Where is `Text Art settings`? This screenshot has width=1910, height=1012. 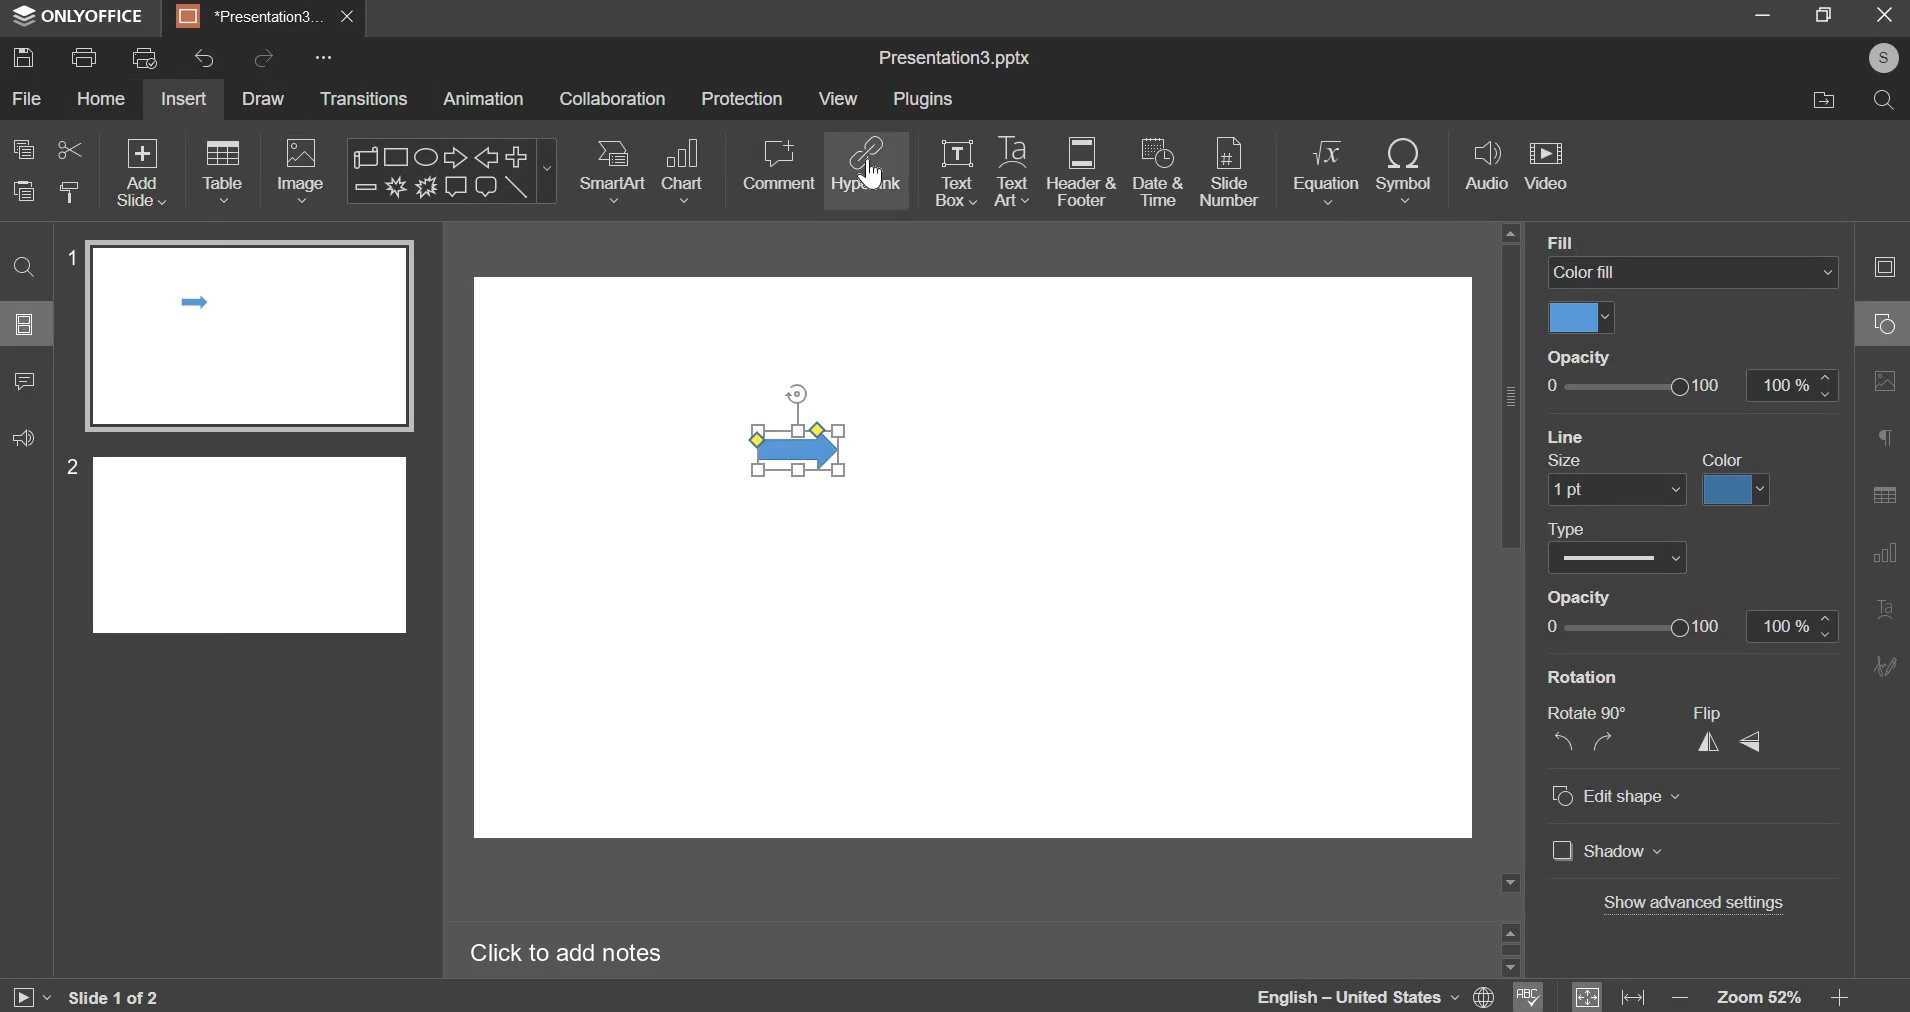 Text Art settings is located at coordinates (1885, 610).